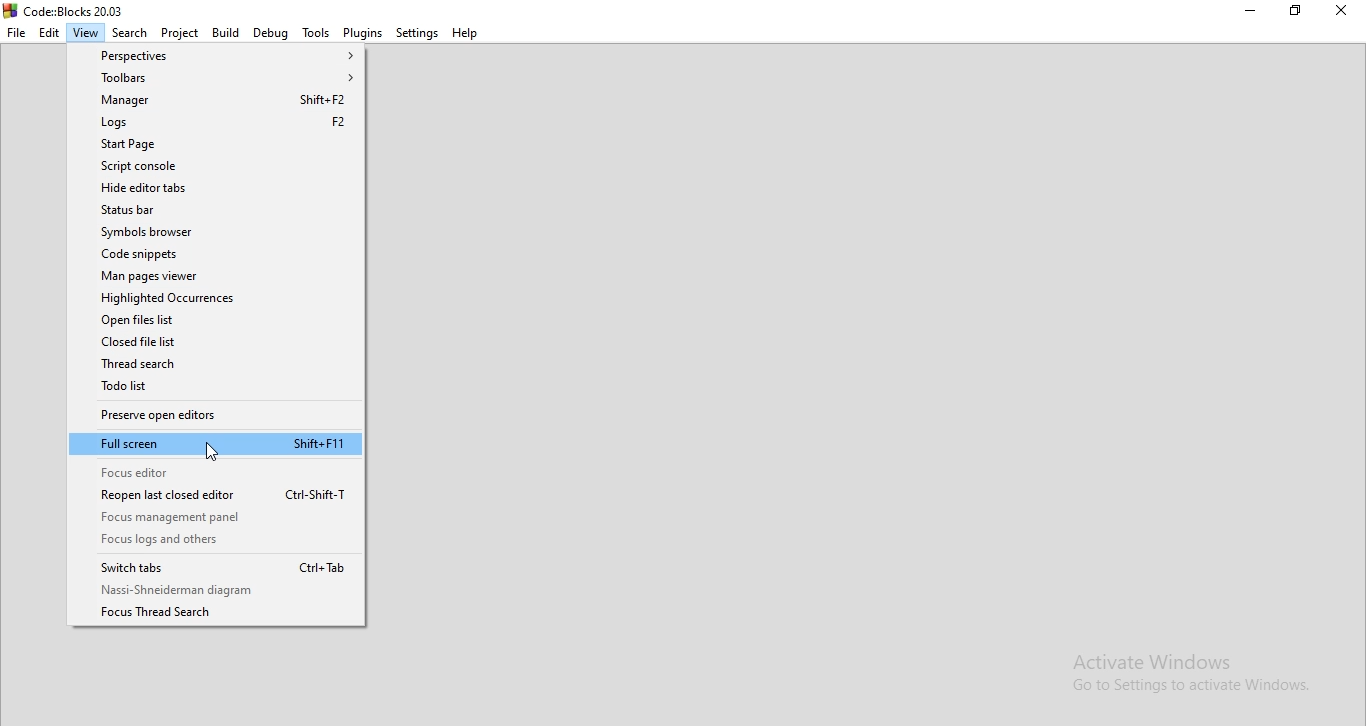 This screenshot has width=1366, height=726. I want to click on Logs , so click(211, 122).